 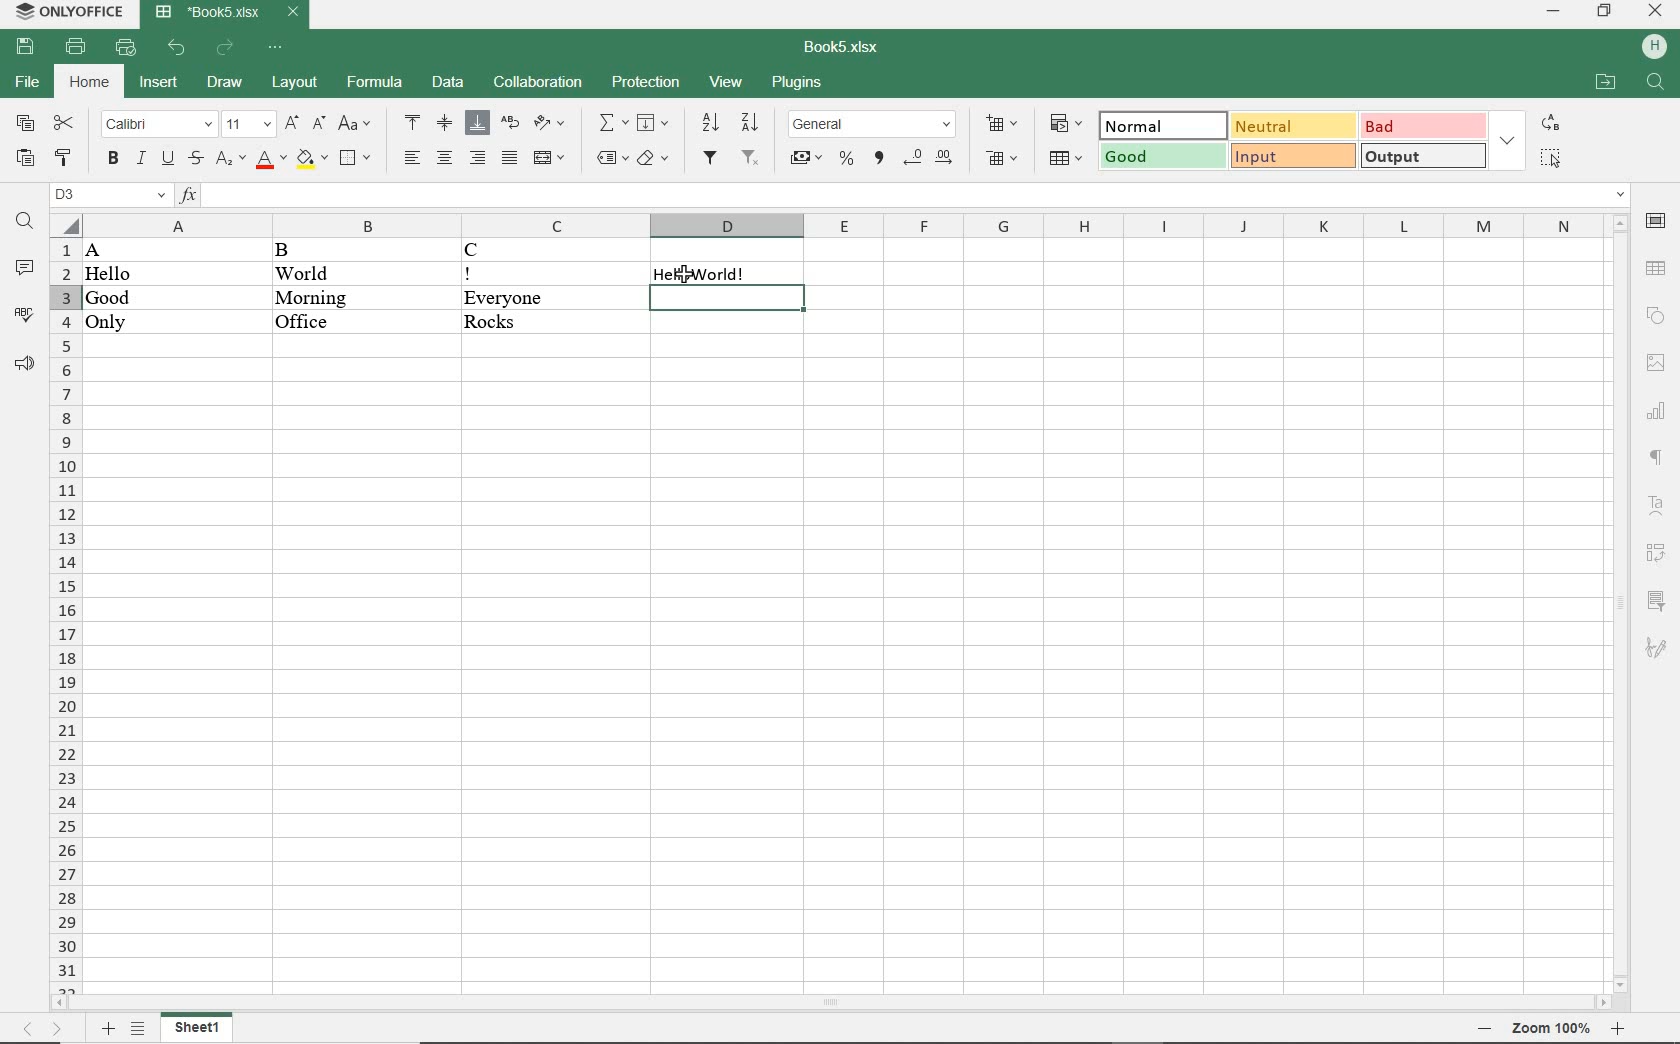 What do you see at coordinates (64, 613) in the screenshot?
I see `ROWS` at bounding box center [64, 613].